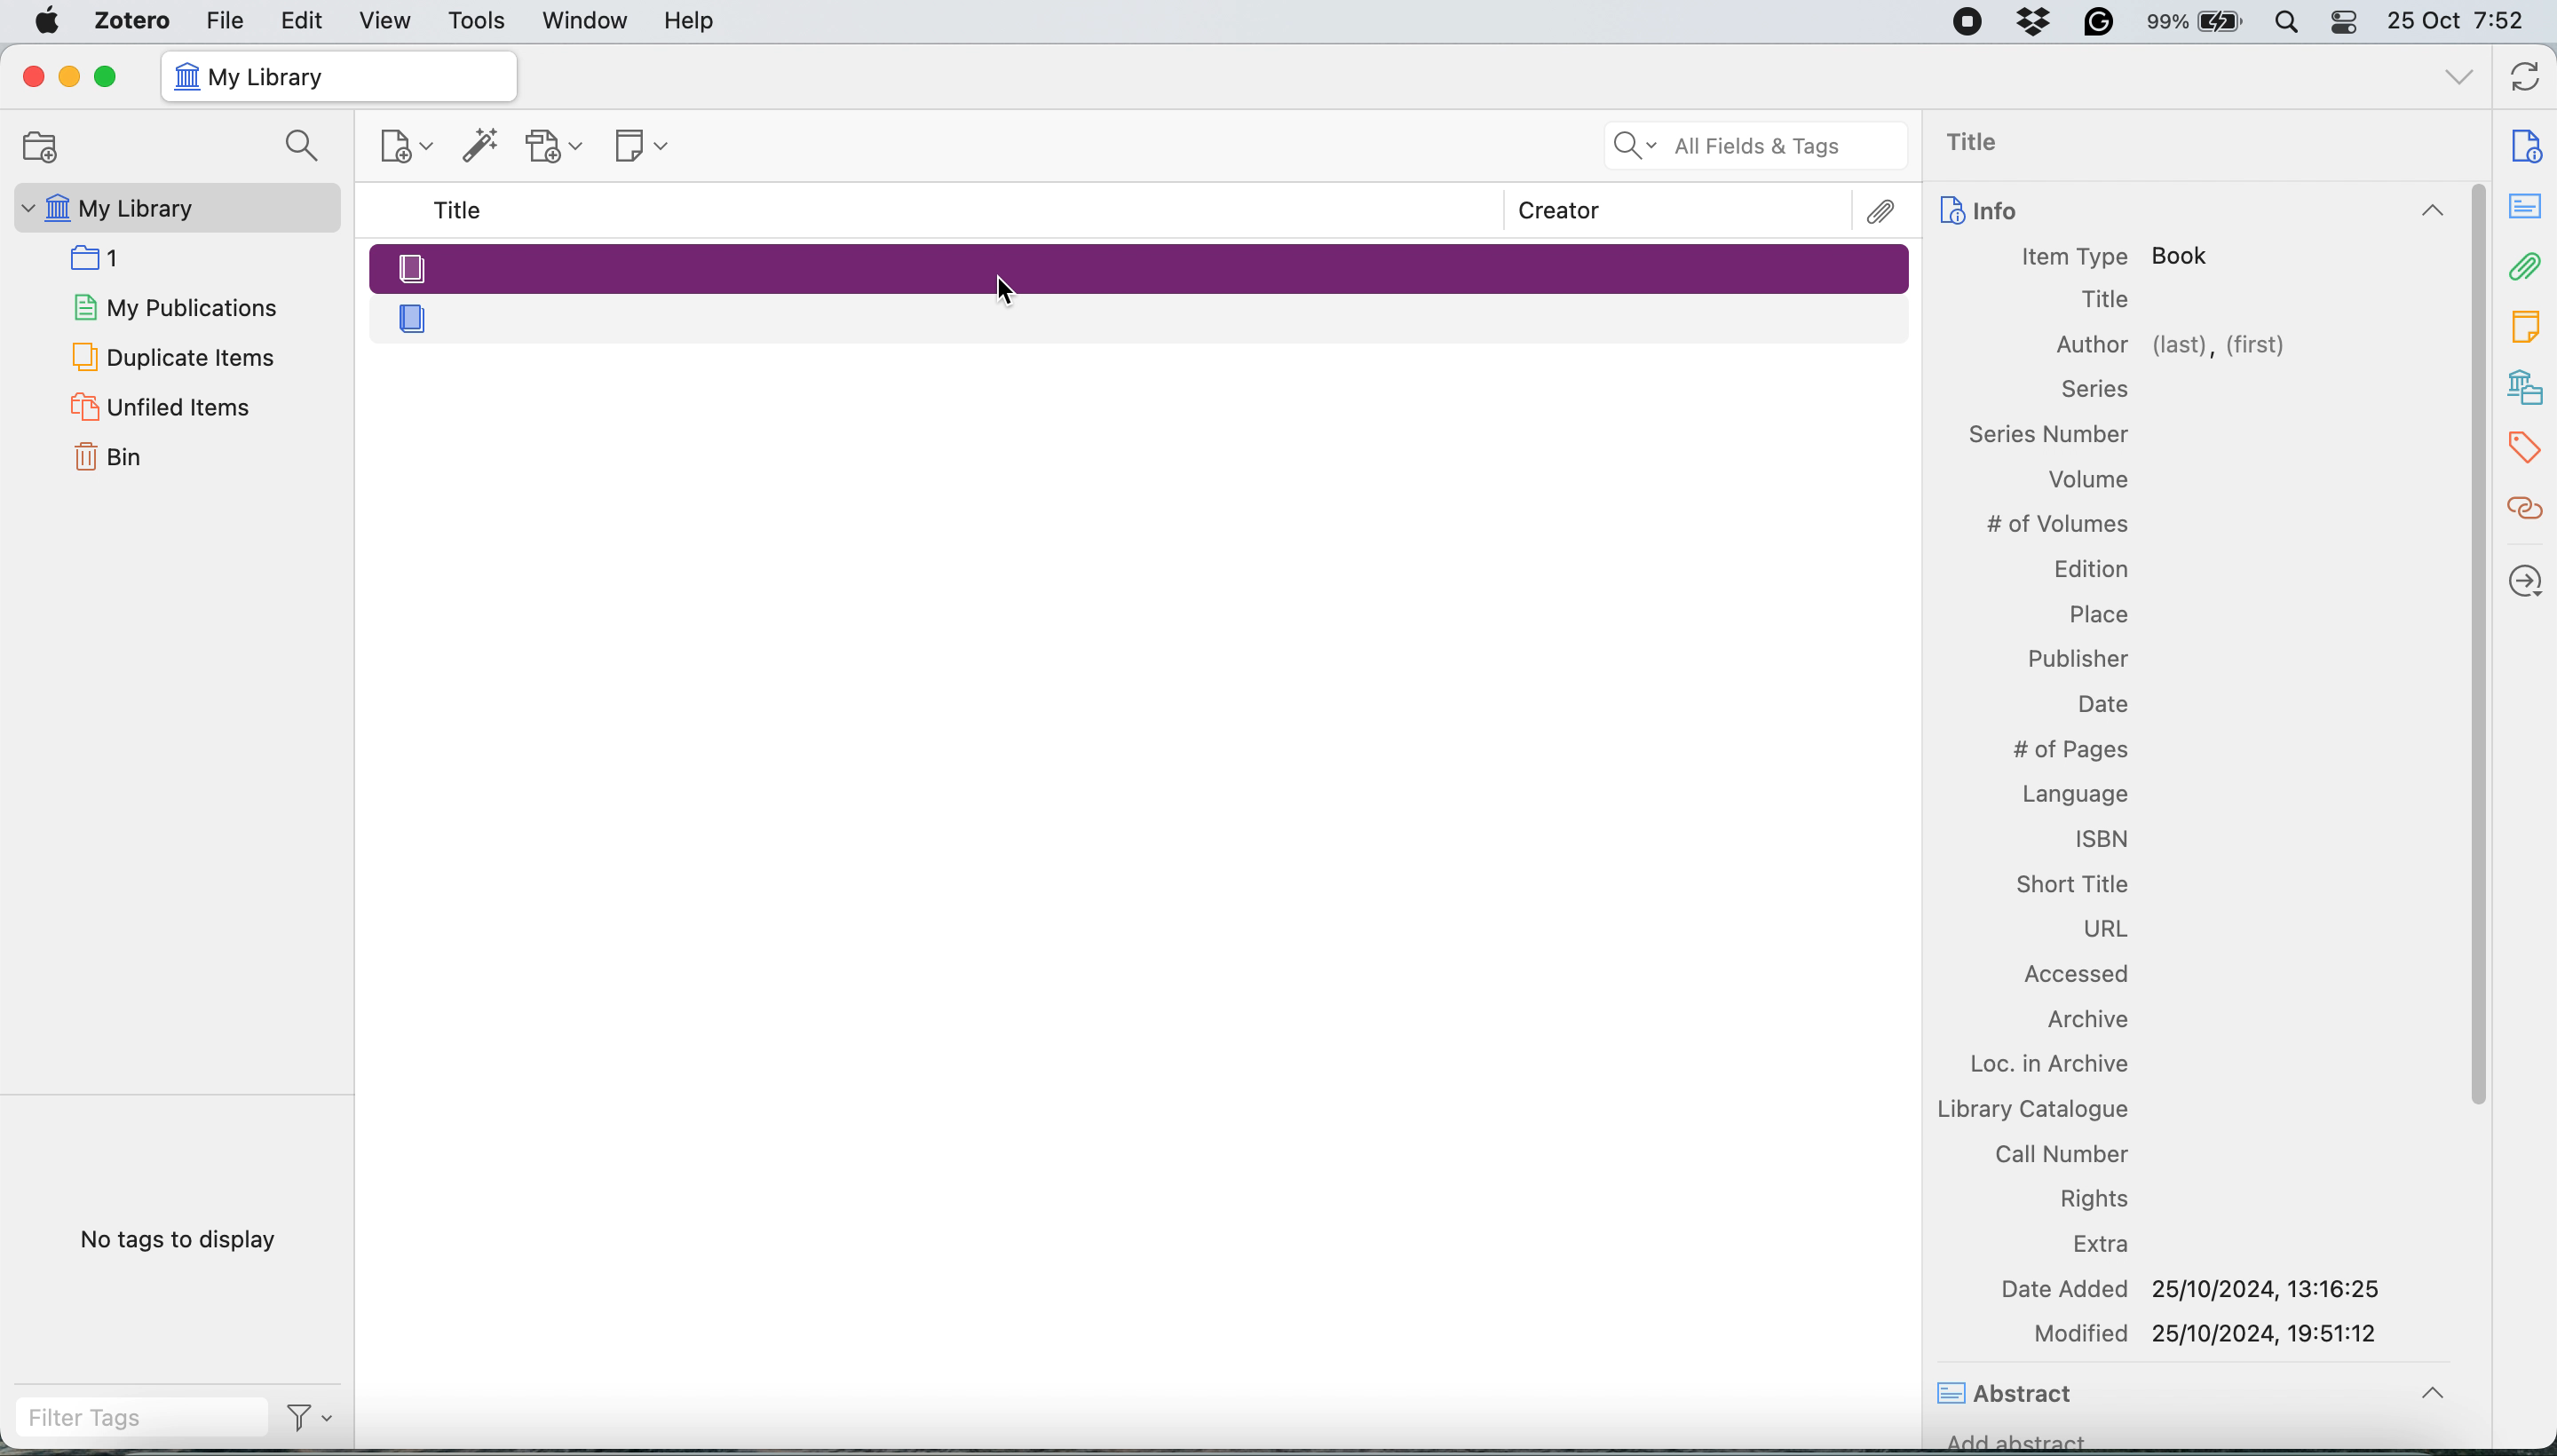 The height and width of the screenshot is (1456, 2557). Describe the element at coordinates (2527, 265) in the screenshot. I see `Attachment` at that location.